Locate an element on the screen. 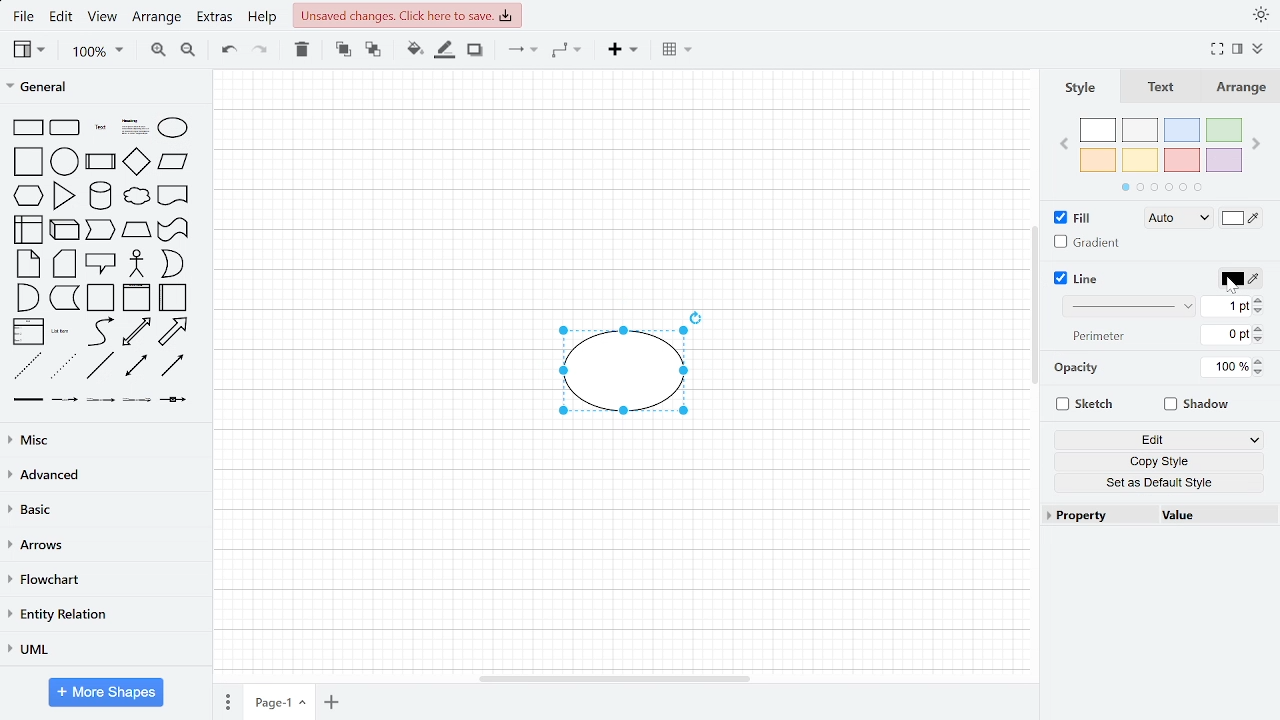 The height and width of the screenshot is (720, 1280). document is located at coordinates (64, 299).